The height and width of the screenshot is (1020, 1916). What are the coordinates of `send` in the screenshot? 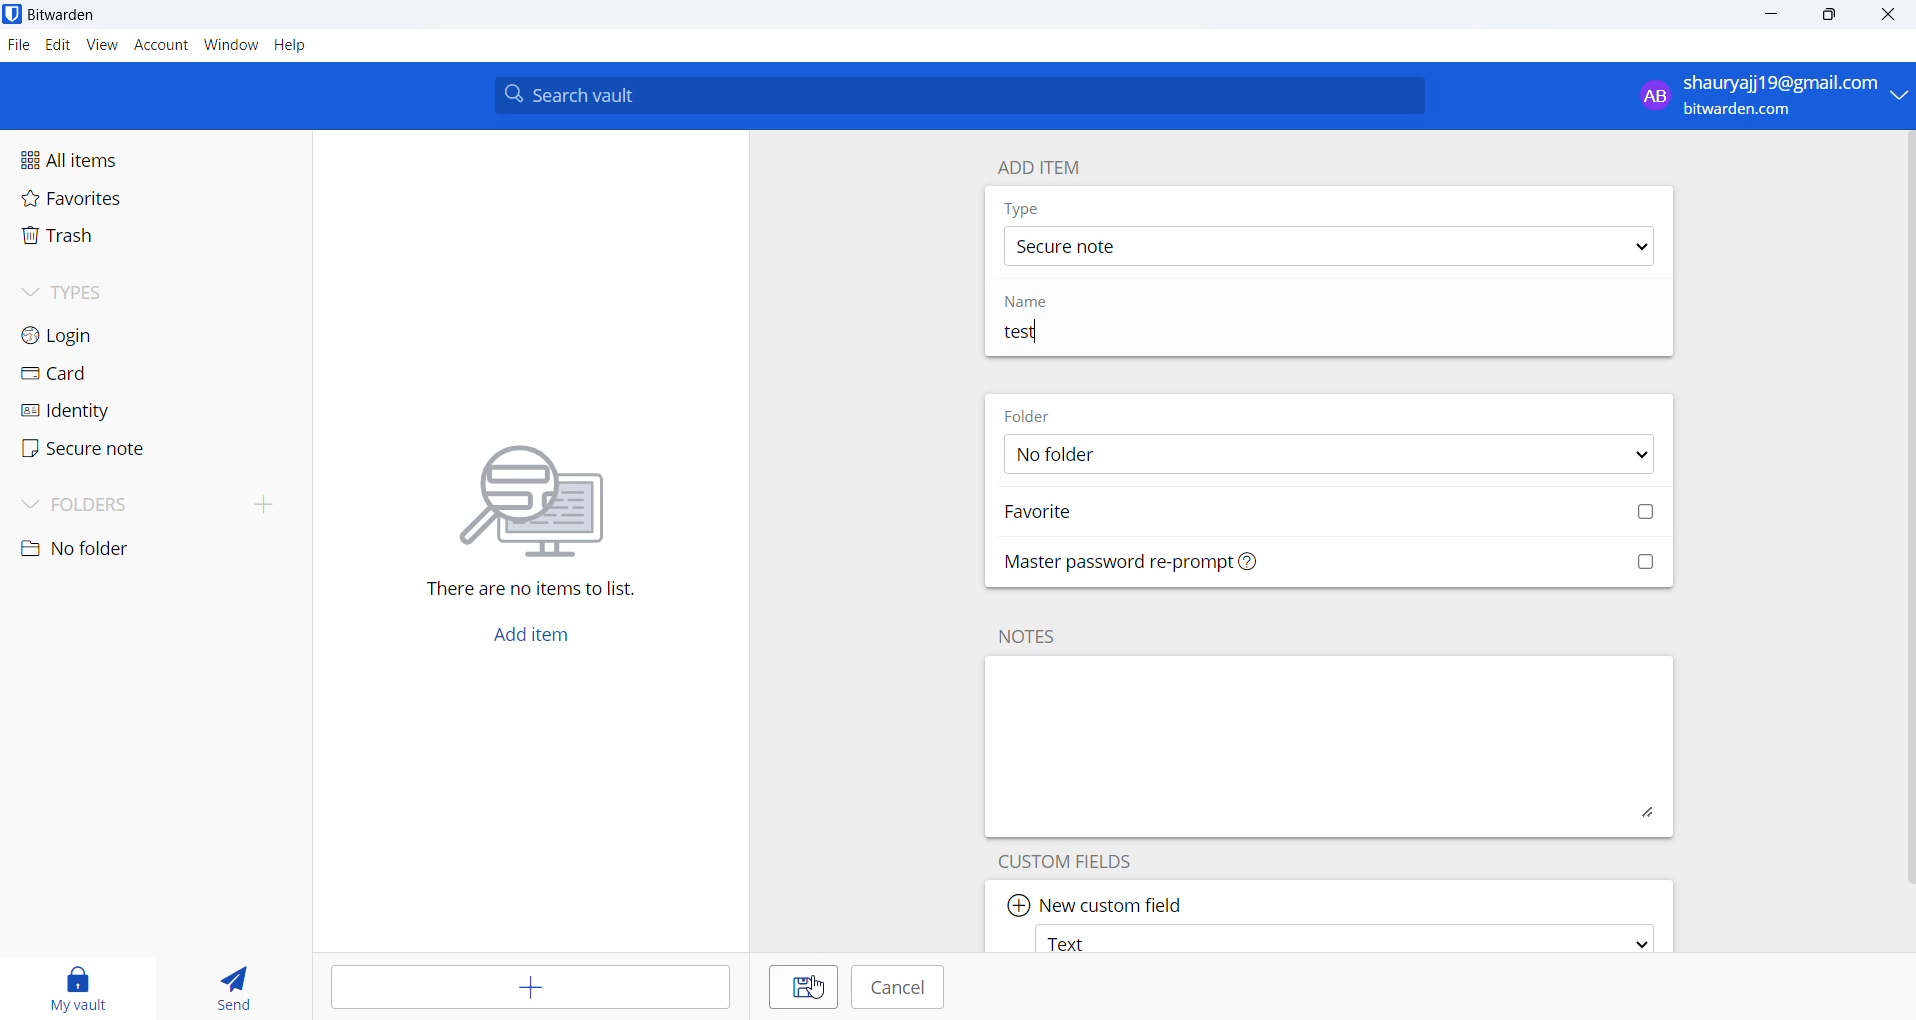 It's located at (232, 983).